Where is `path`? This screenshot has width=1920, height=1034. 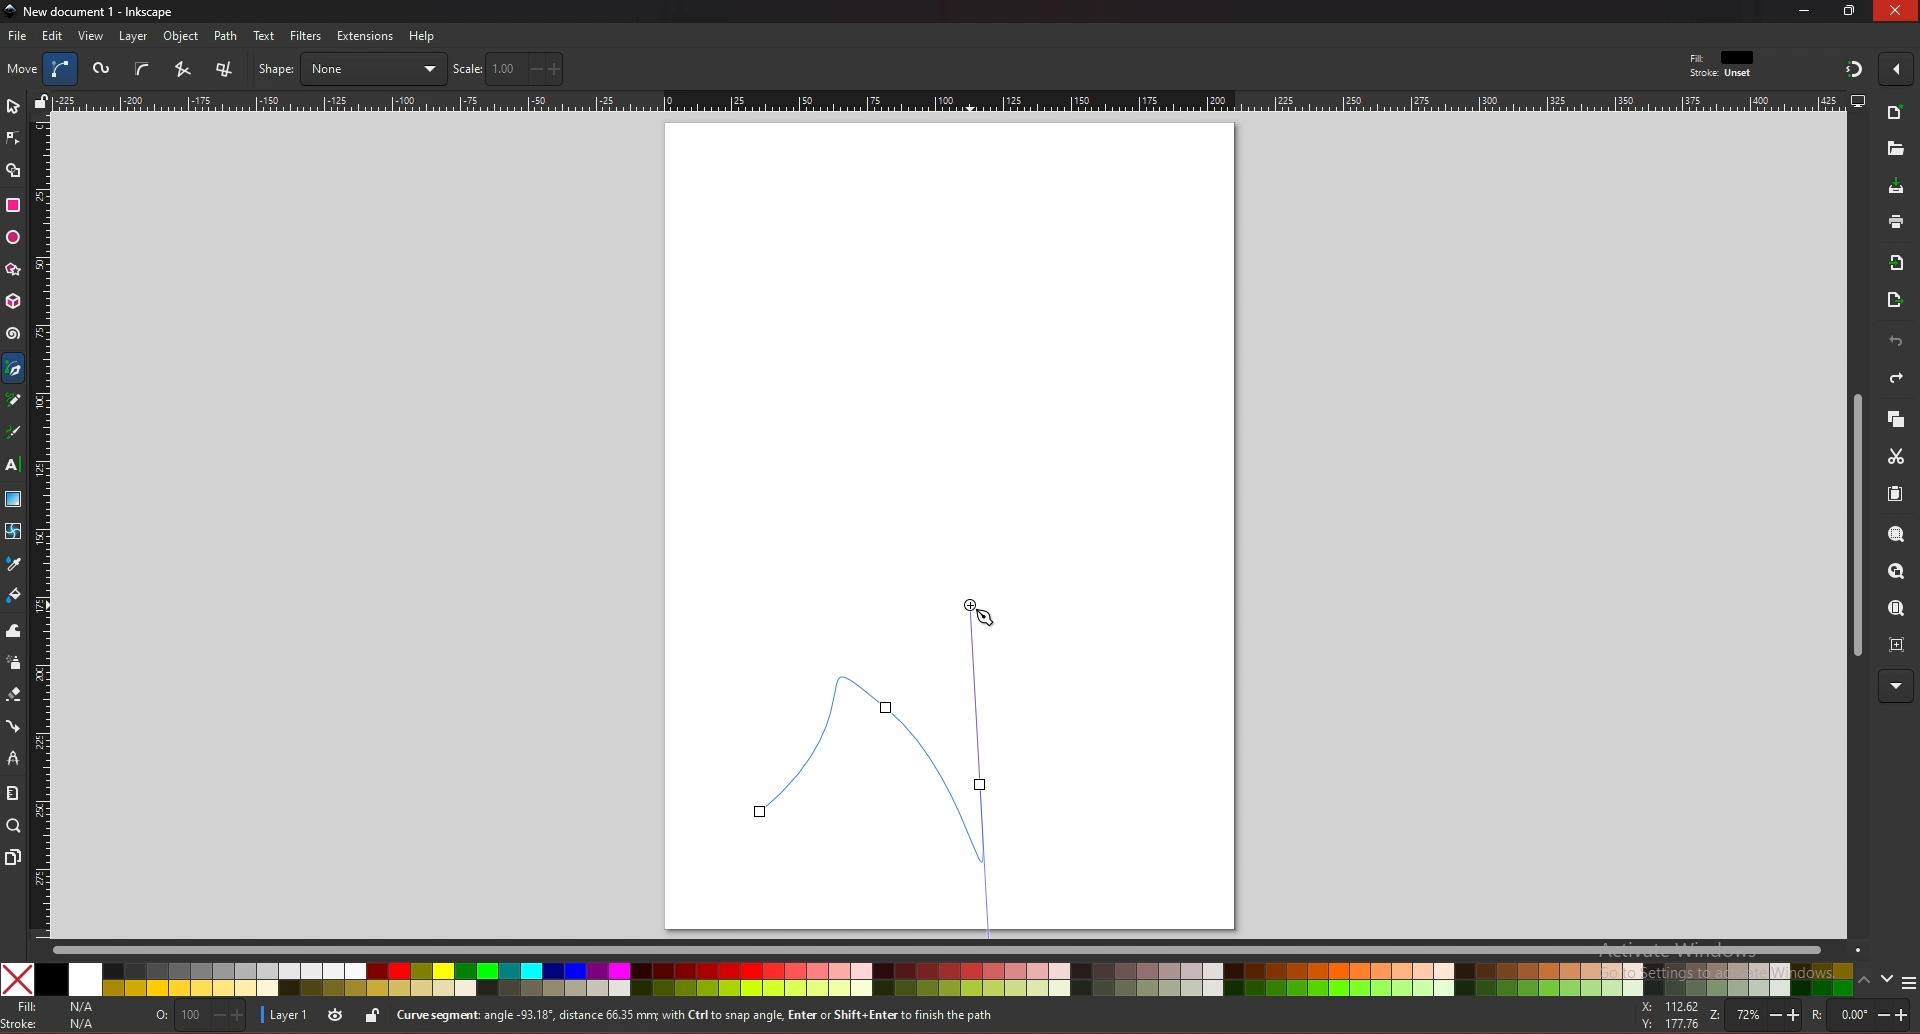 path is located at coordinates (227, 36).